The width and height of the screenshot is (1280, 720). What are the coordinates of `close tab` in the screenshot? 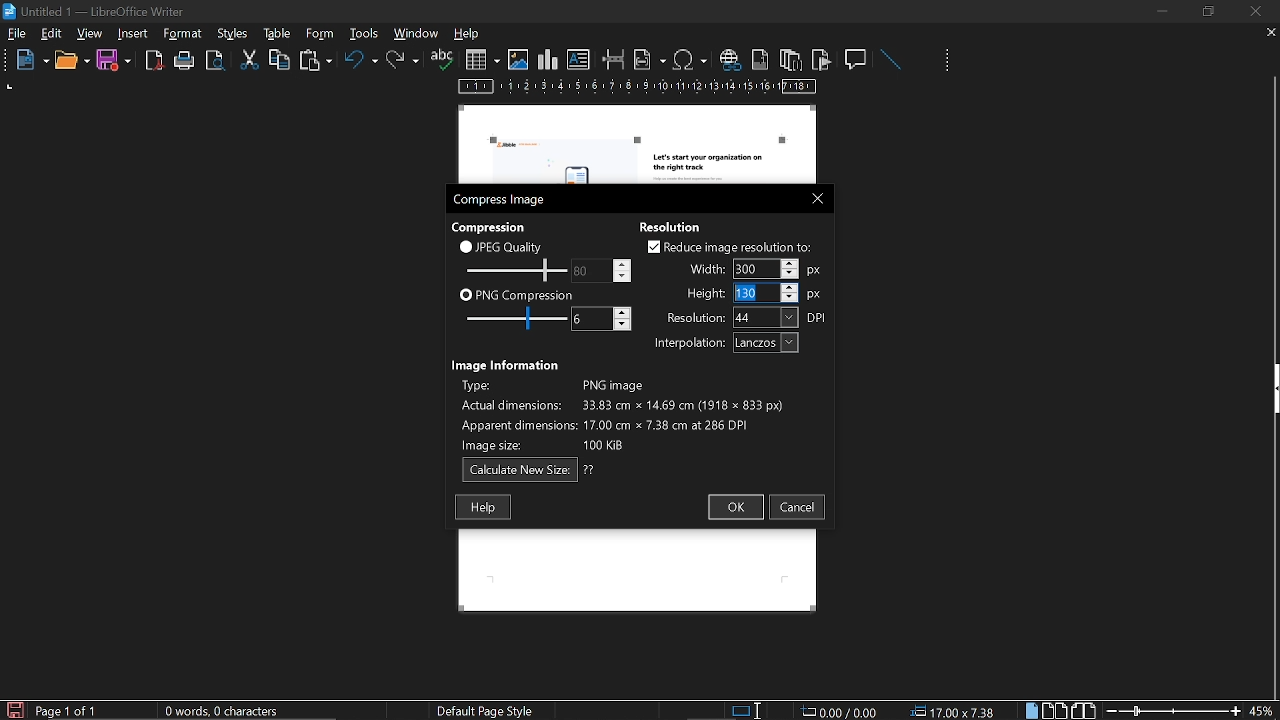 It's located at (1271, 34).